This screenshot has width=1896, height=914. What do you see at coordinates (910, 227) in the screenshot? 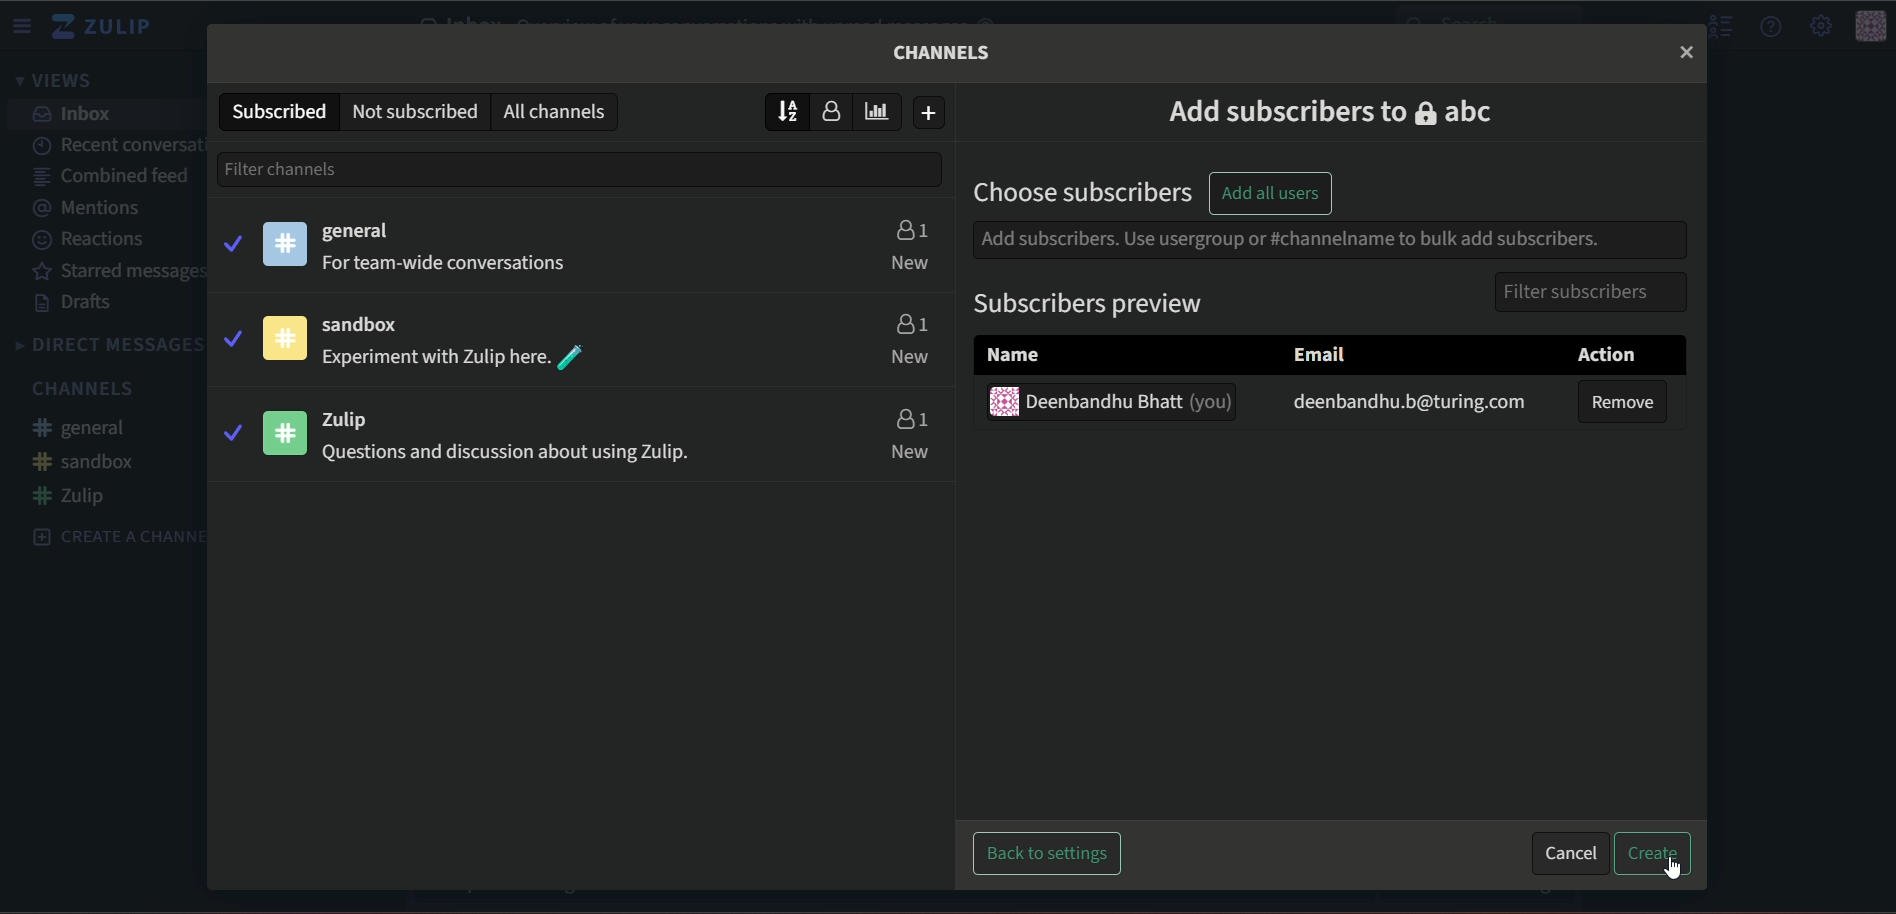
I see `users` at bounding box center [910, 227].